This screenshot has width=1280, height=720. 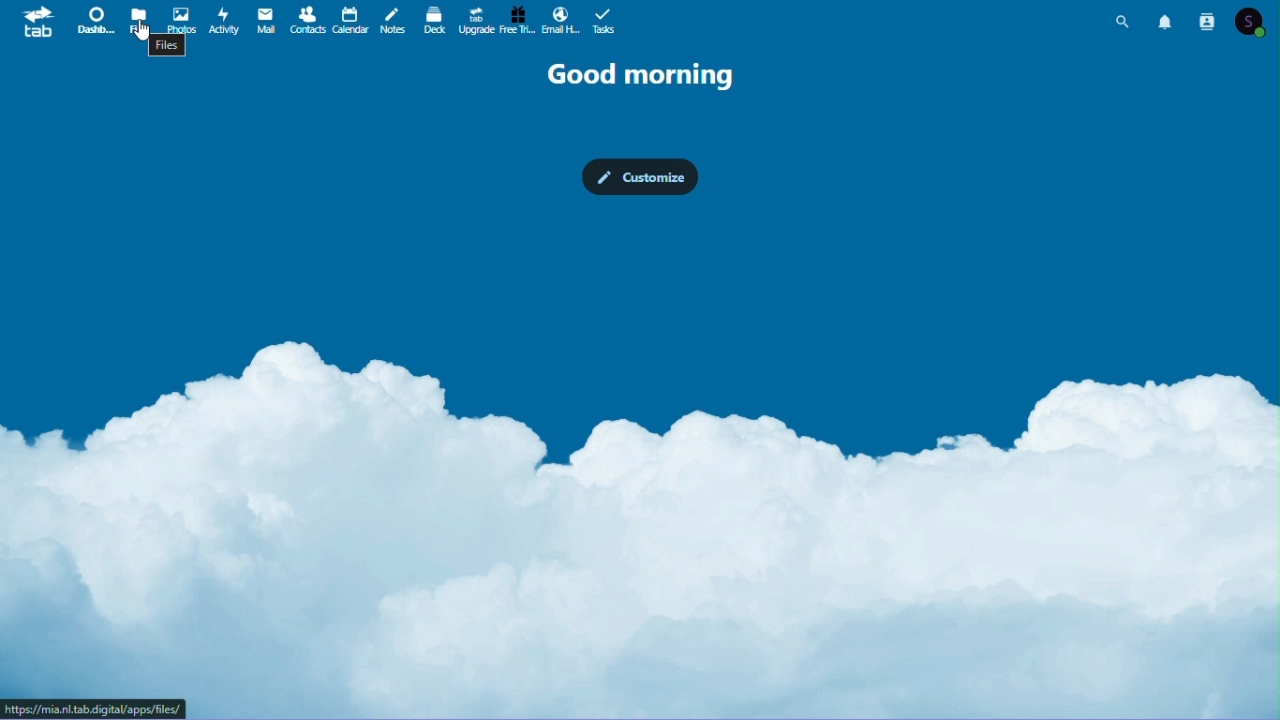 I want to click on notifications, so click(x=1166, y=22).